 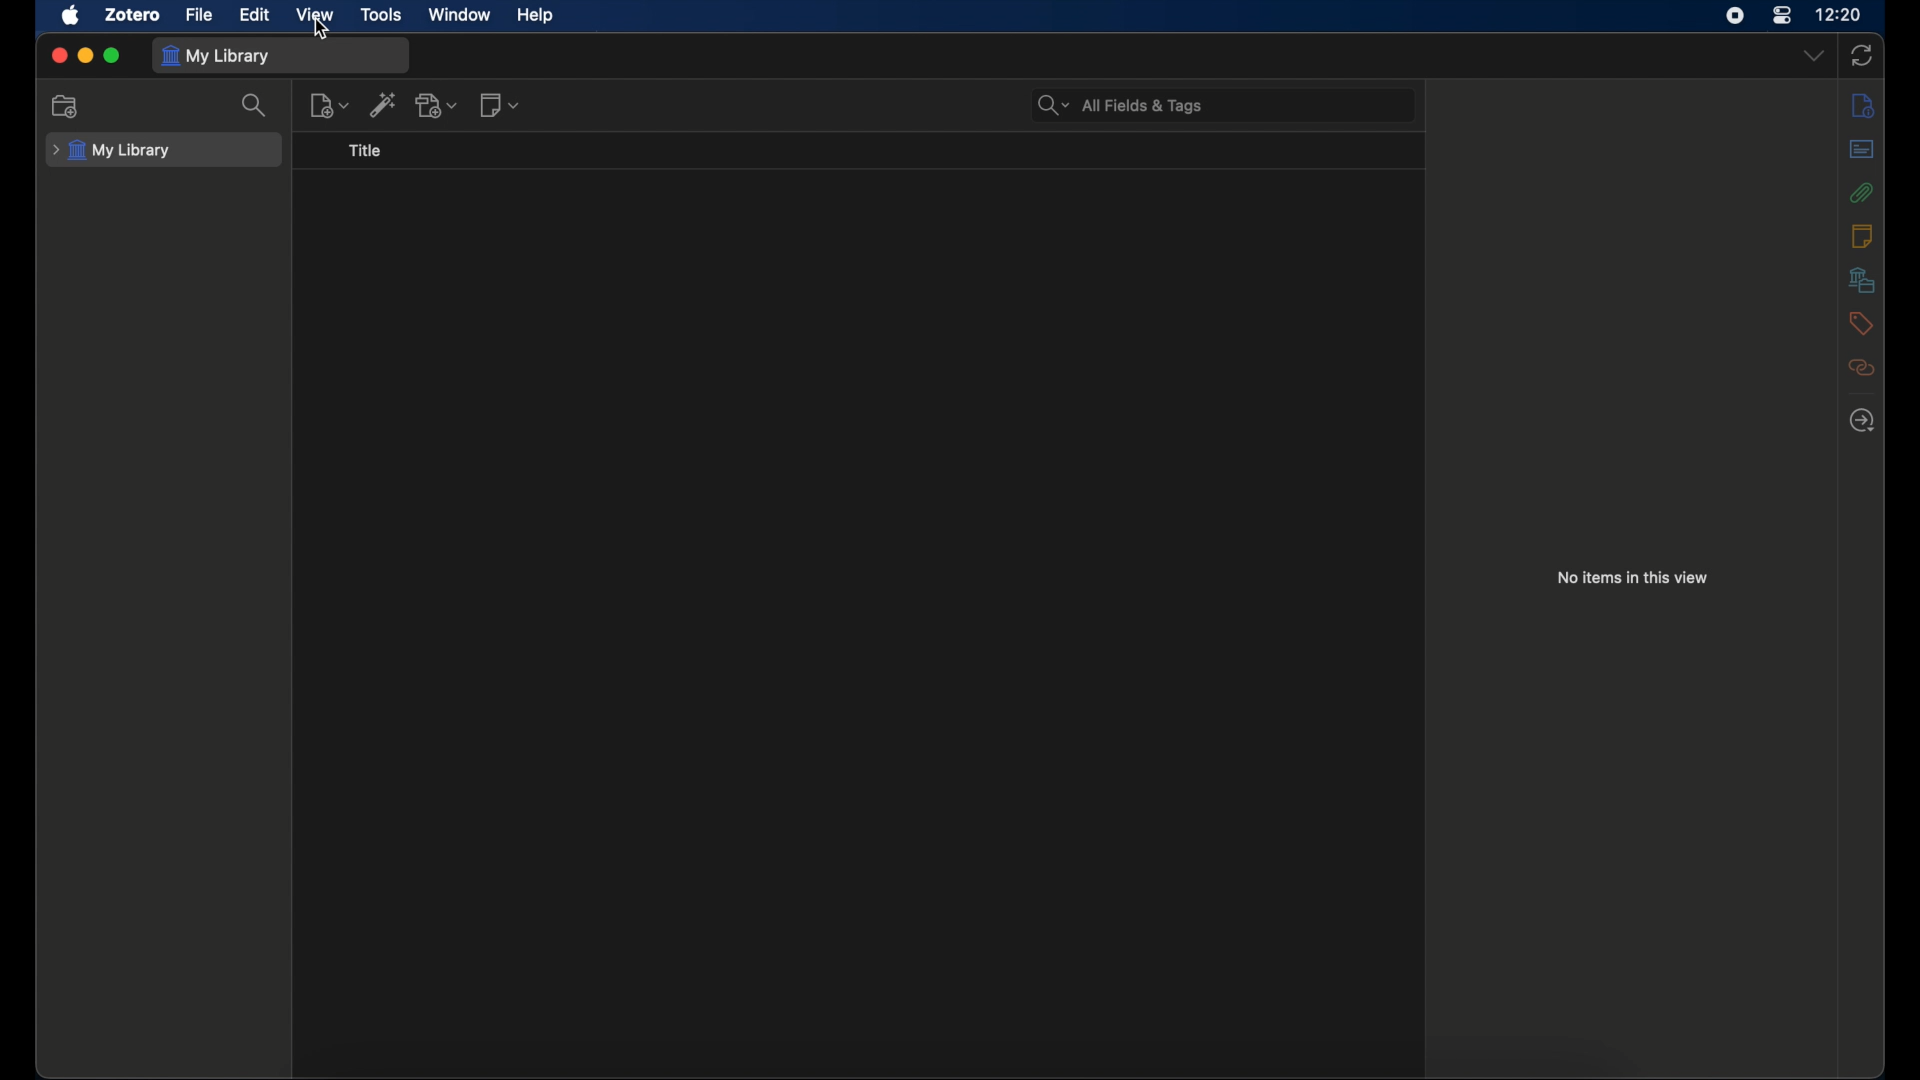 I want to click on title, so click(x=365, y=150).